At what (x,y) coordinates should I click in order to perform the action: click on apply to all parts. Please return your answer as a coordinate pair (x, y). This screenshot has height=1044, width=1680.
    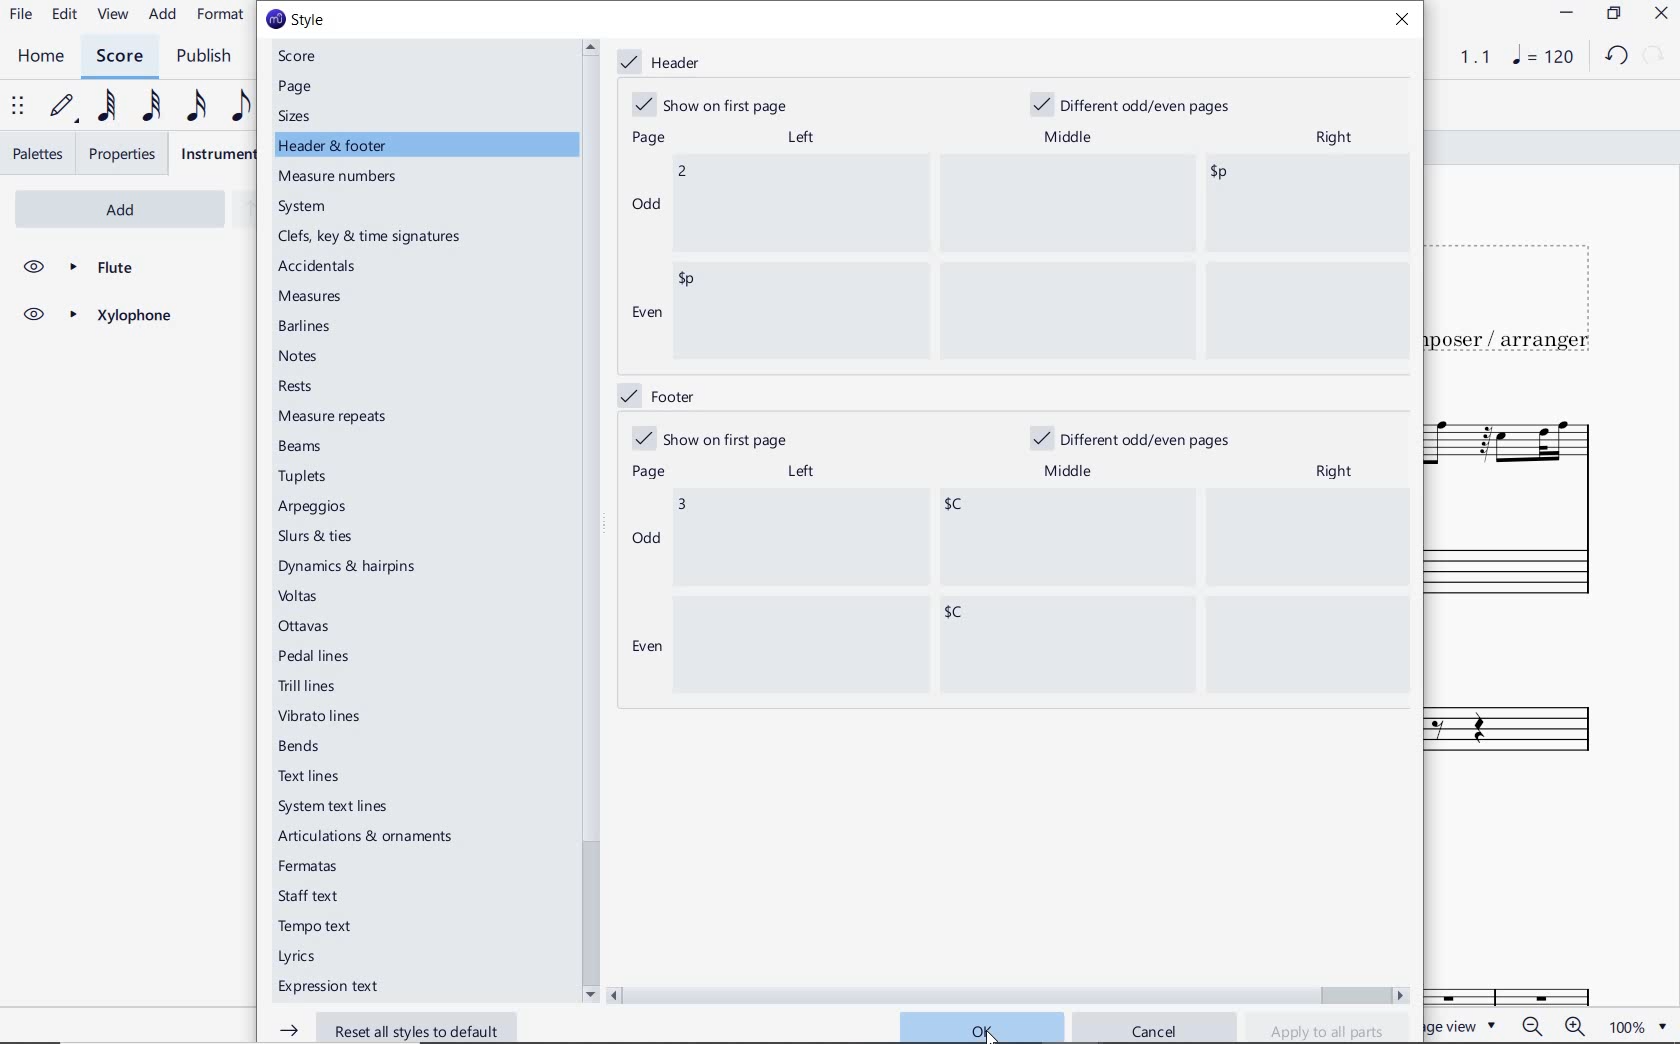
    Looking at the image, I should click on (1328, 1030).